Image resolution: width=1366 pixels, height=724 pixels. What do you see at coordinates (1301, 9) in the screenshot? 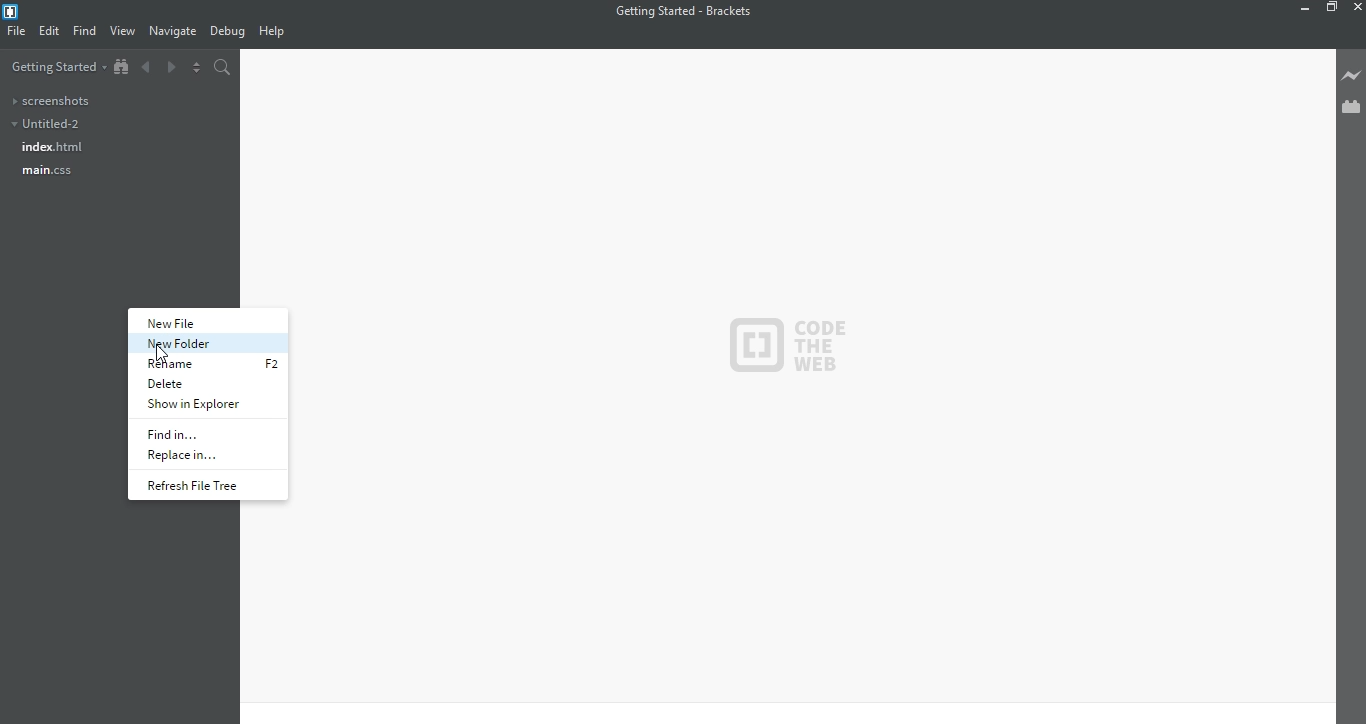
I see `minimize` at bounding box center [1301, 9].